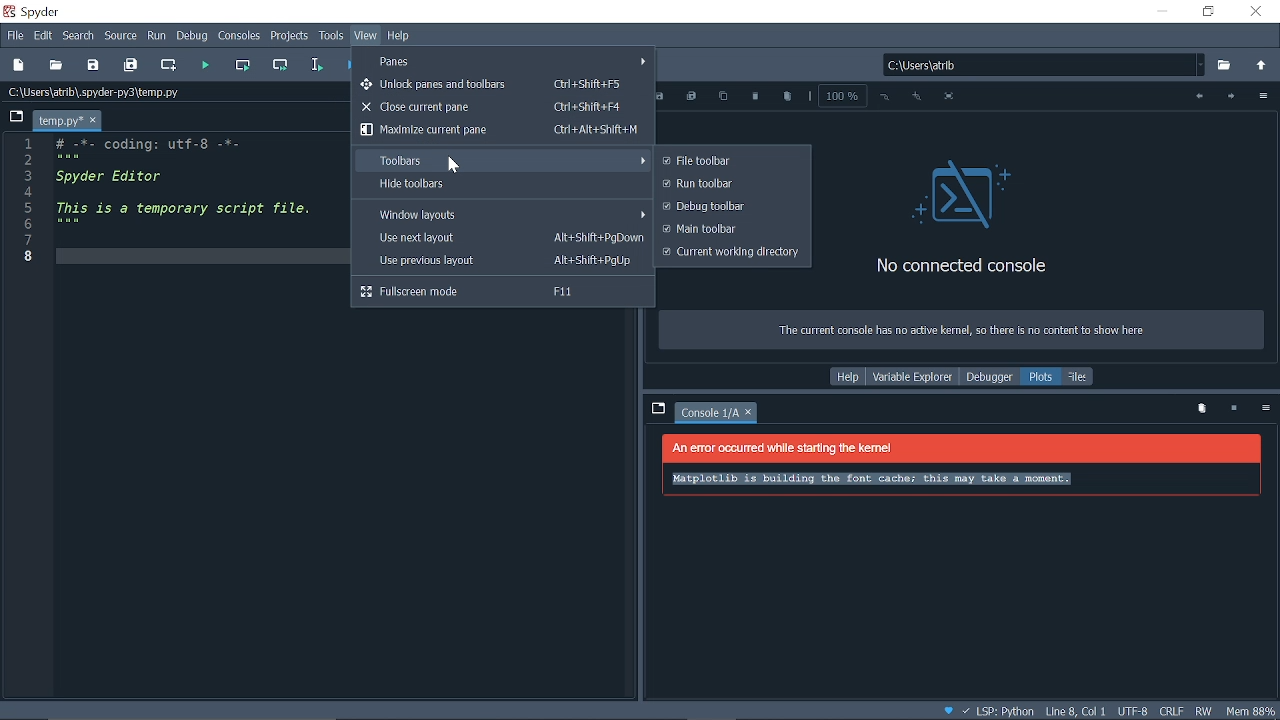 This screenshot has width=1280, height=720. What do you see at coordinates (36, 11) in the screenshot?
I see `Current window` at bounding box center [36, 11].